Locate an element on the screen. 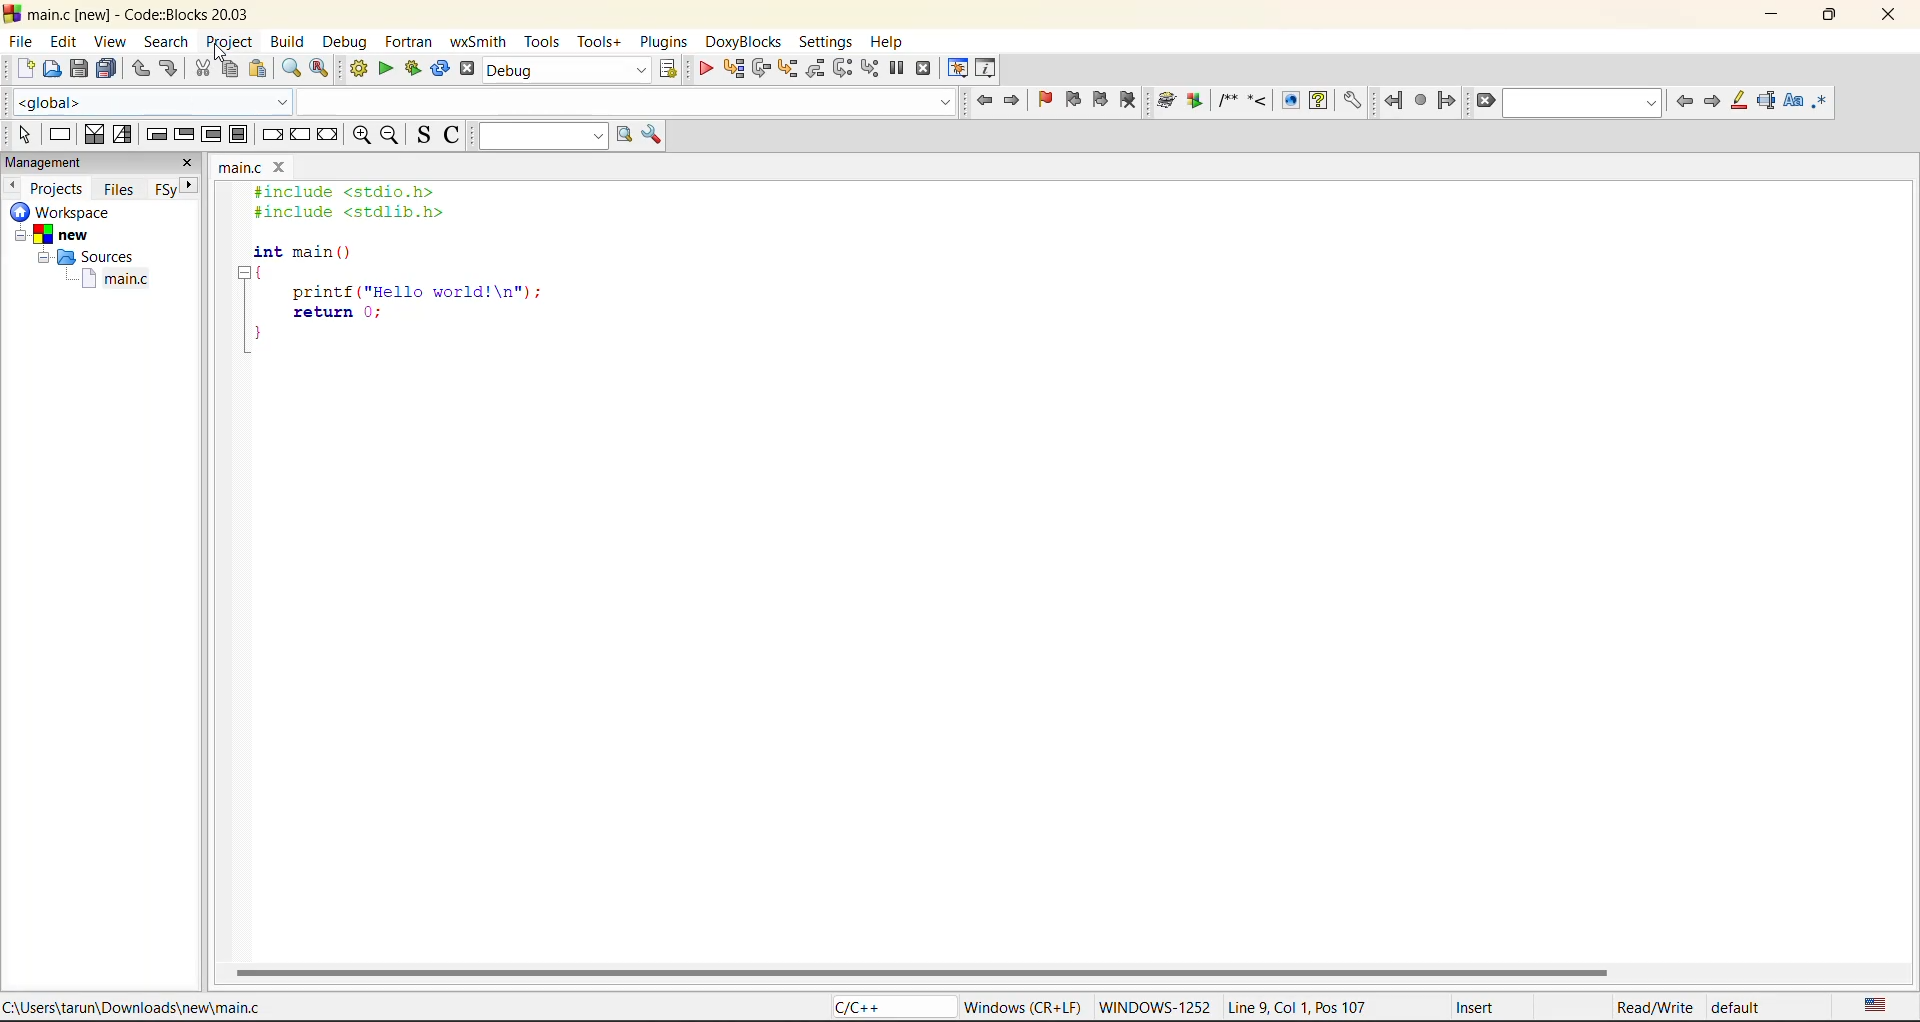 The height and width of the screenshot is (1022, 1920). project is located at coordinates (231, 39).